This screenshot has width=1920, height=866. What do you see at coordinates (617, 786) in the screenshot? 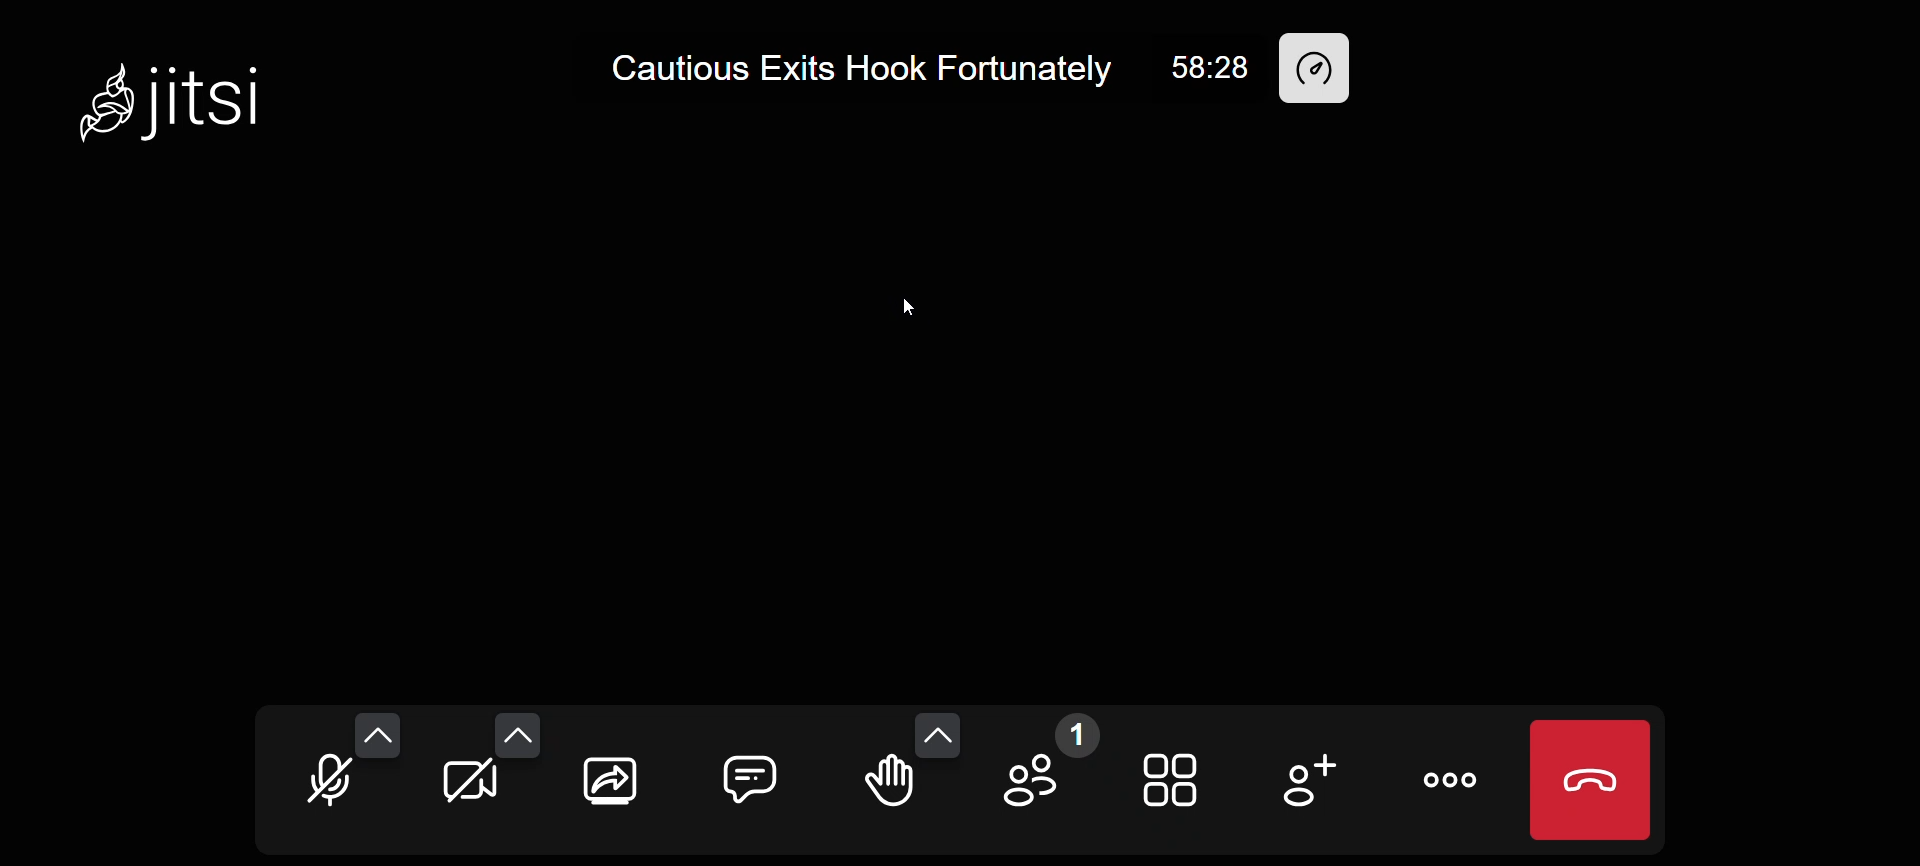
I see `screen share` at bounding box center [617, 786].